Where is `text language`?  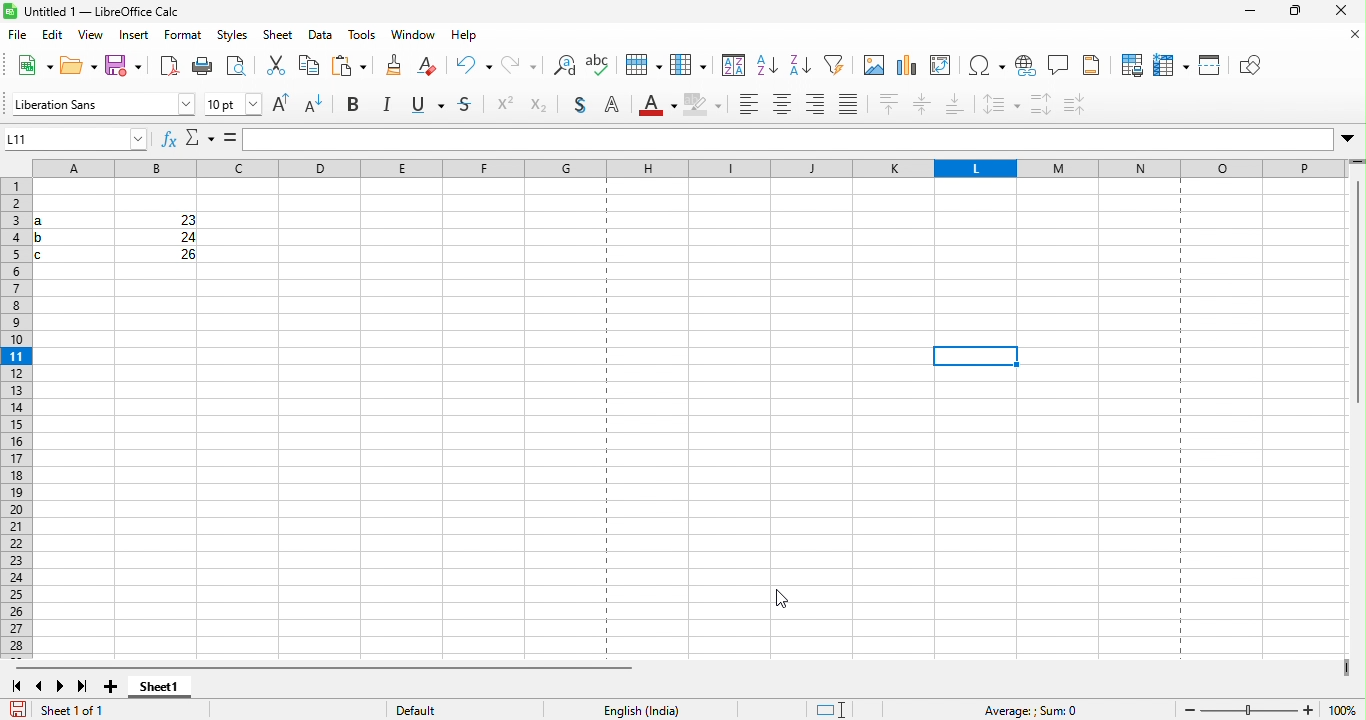
text language is located at coordinates (652, 708).